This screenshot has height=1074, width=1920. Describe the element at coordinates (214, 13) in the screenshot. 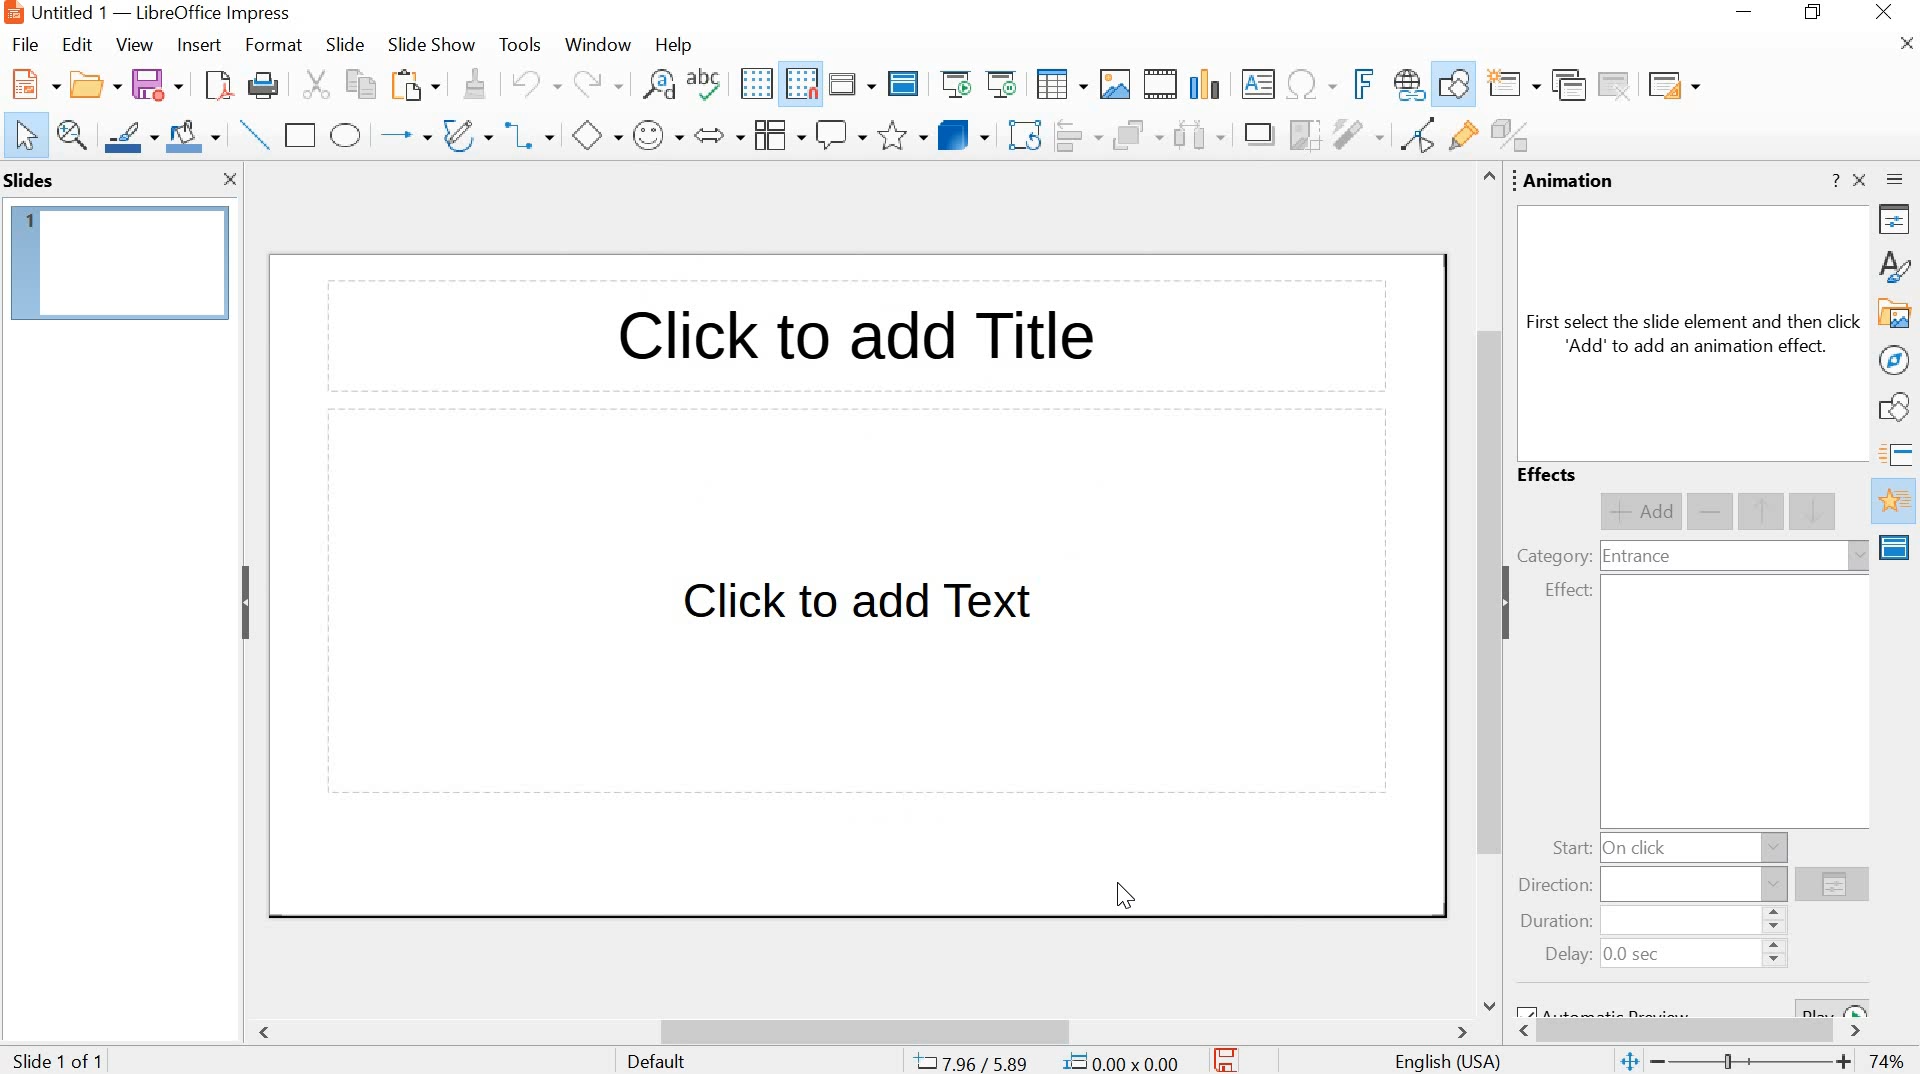

I see `app name` at that location.